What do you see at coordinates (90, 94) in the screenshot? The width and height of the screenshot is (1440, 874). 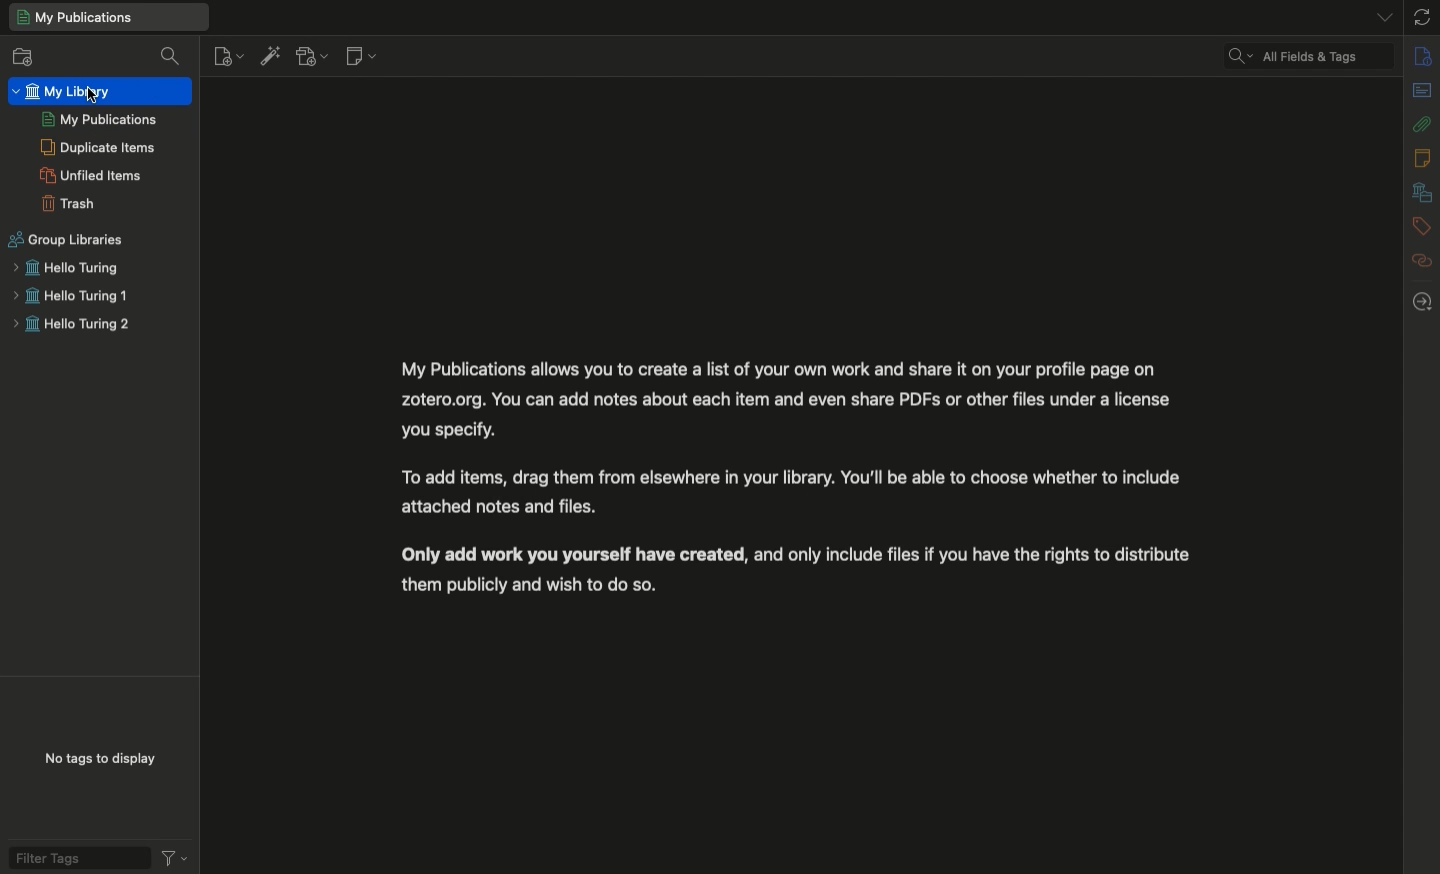 I see `cursor` at bounding box center [90, 94].